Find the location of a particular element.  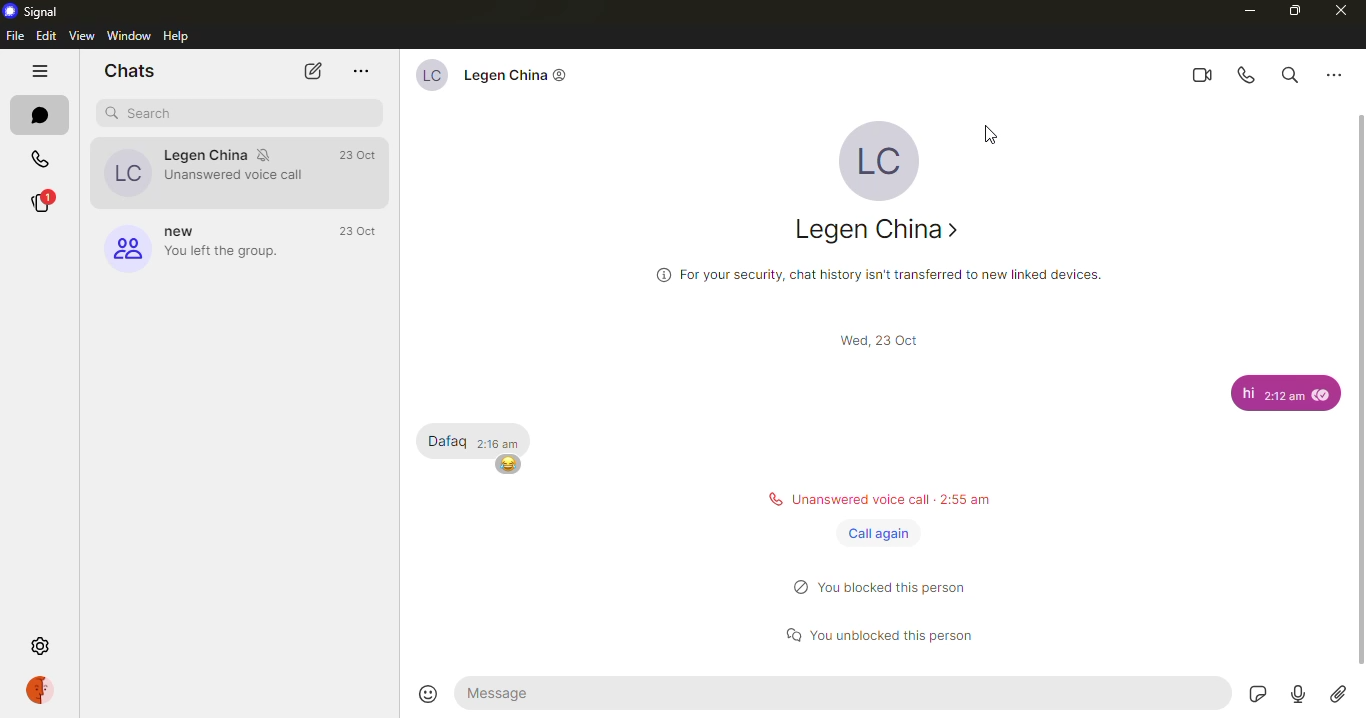

status message is located at coordinates (890, 585).